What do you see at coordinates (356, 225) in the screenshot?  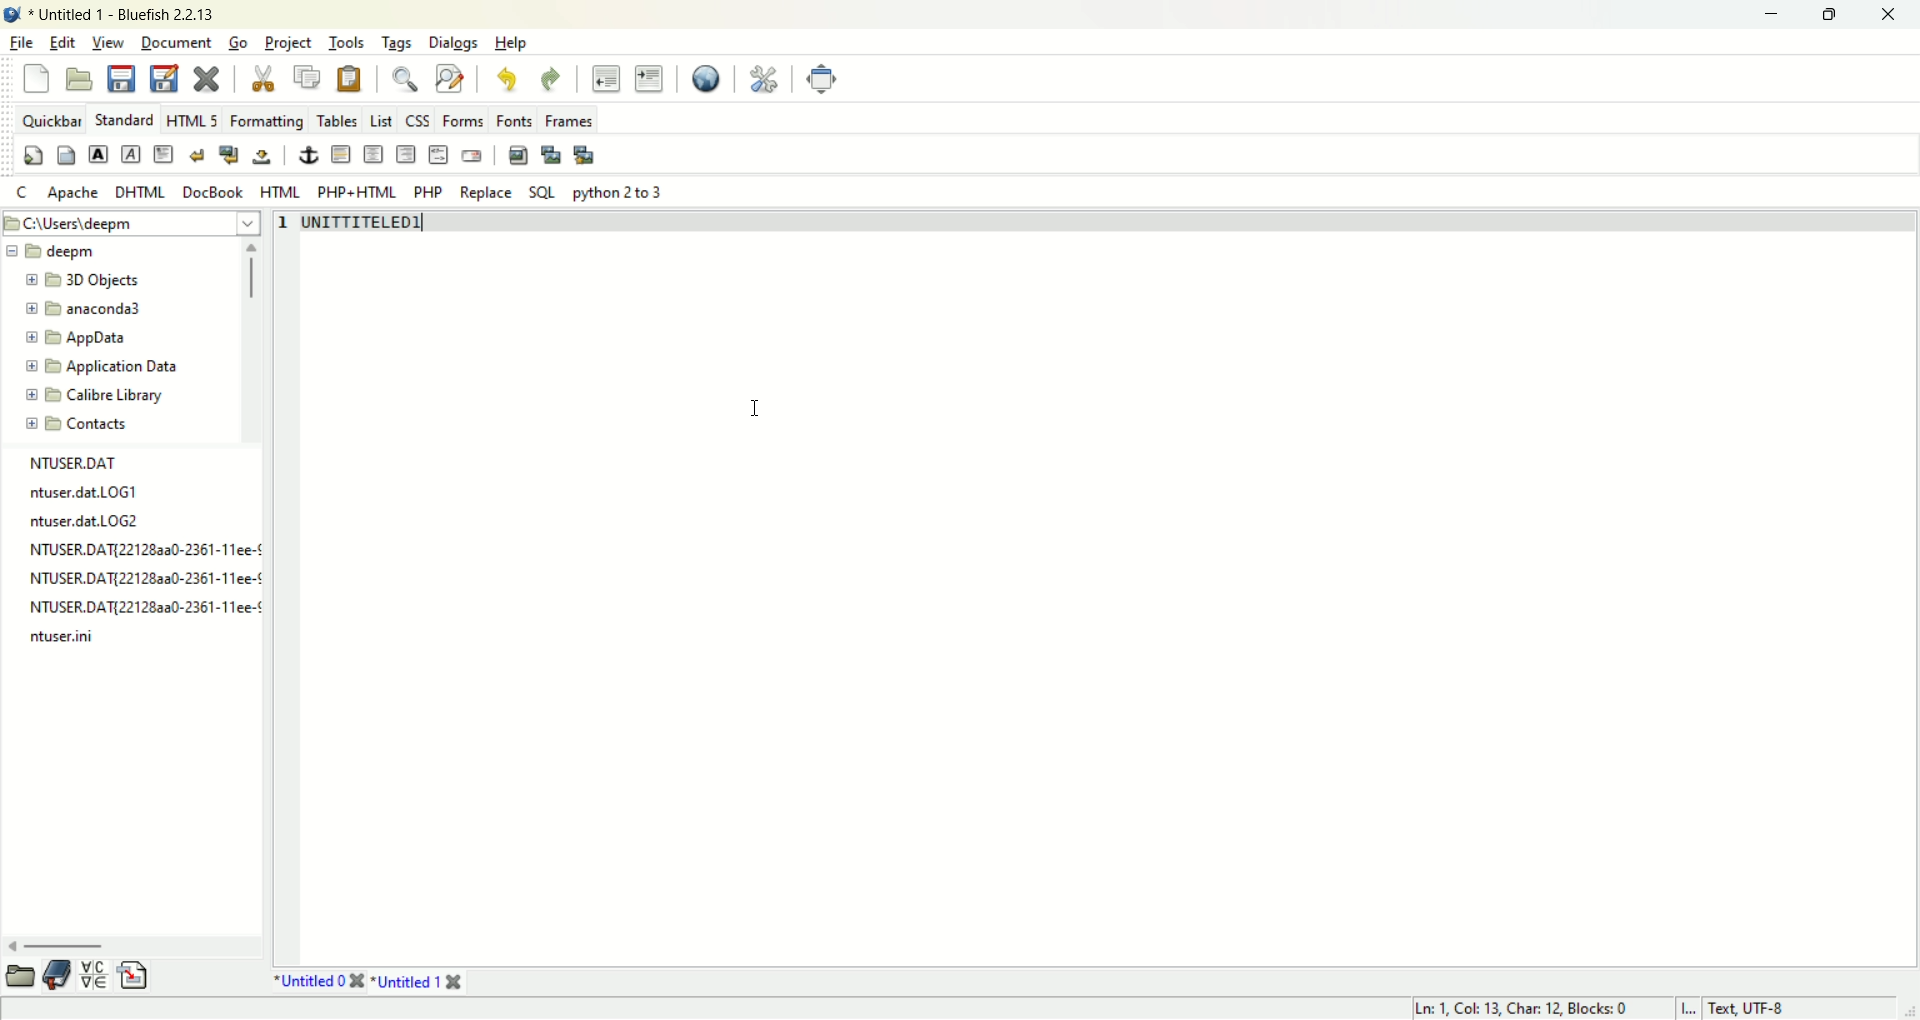 I see `title` at bounding box center [356, 225].